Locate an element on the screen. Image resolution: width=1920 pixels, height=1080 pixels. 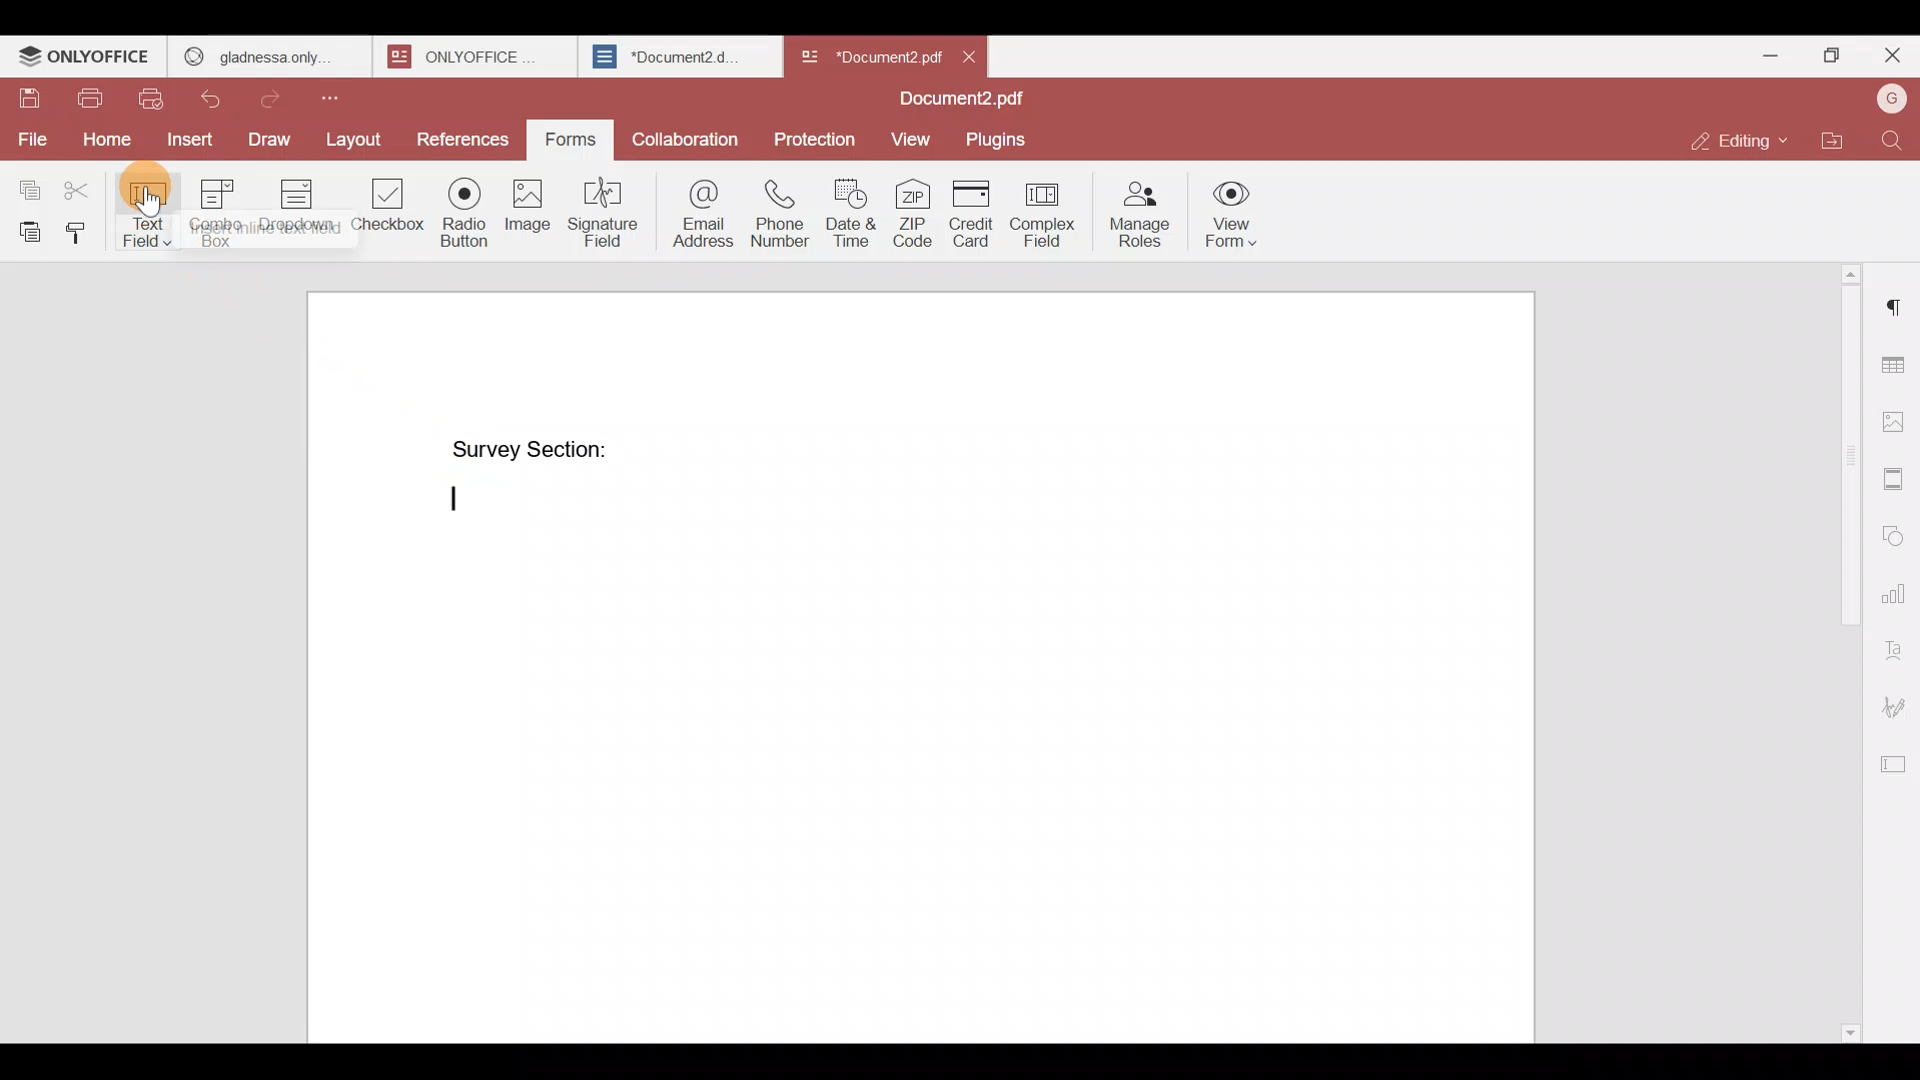
Shapes settings is located at coordinates (1897, 535).